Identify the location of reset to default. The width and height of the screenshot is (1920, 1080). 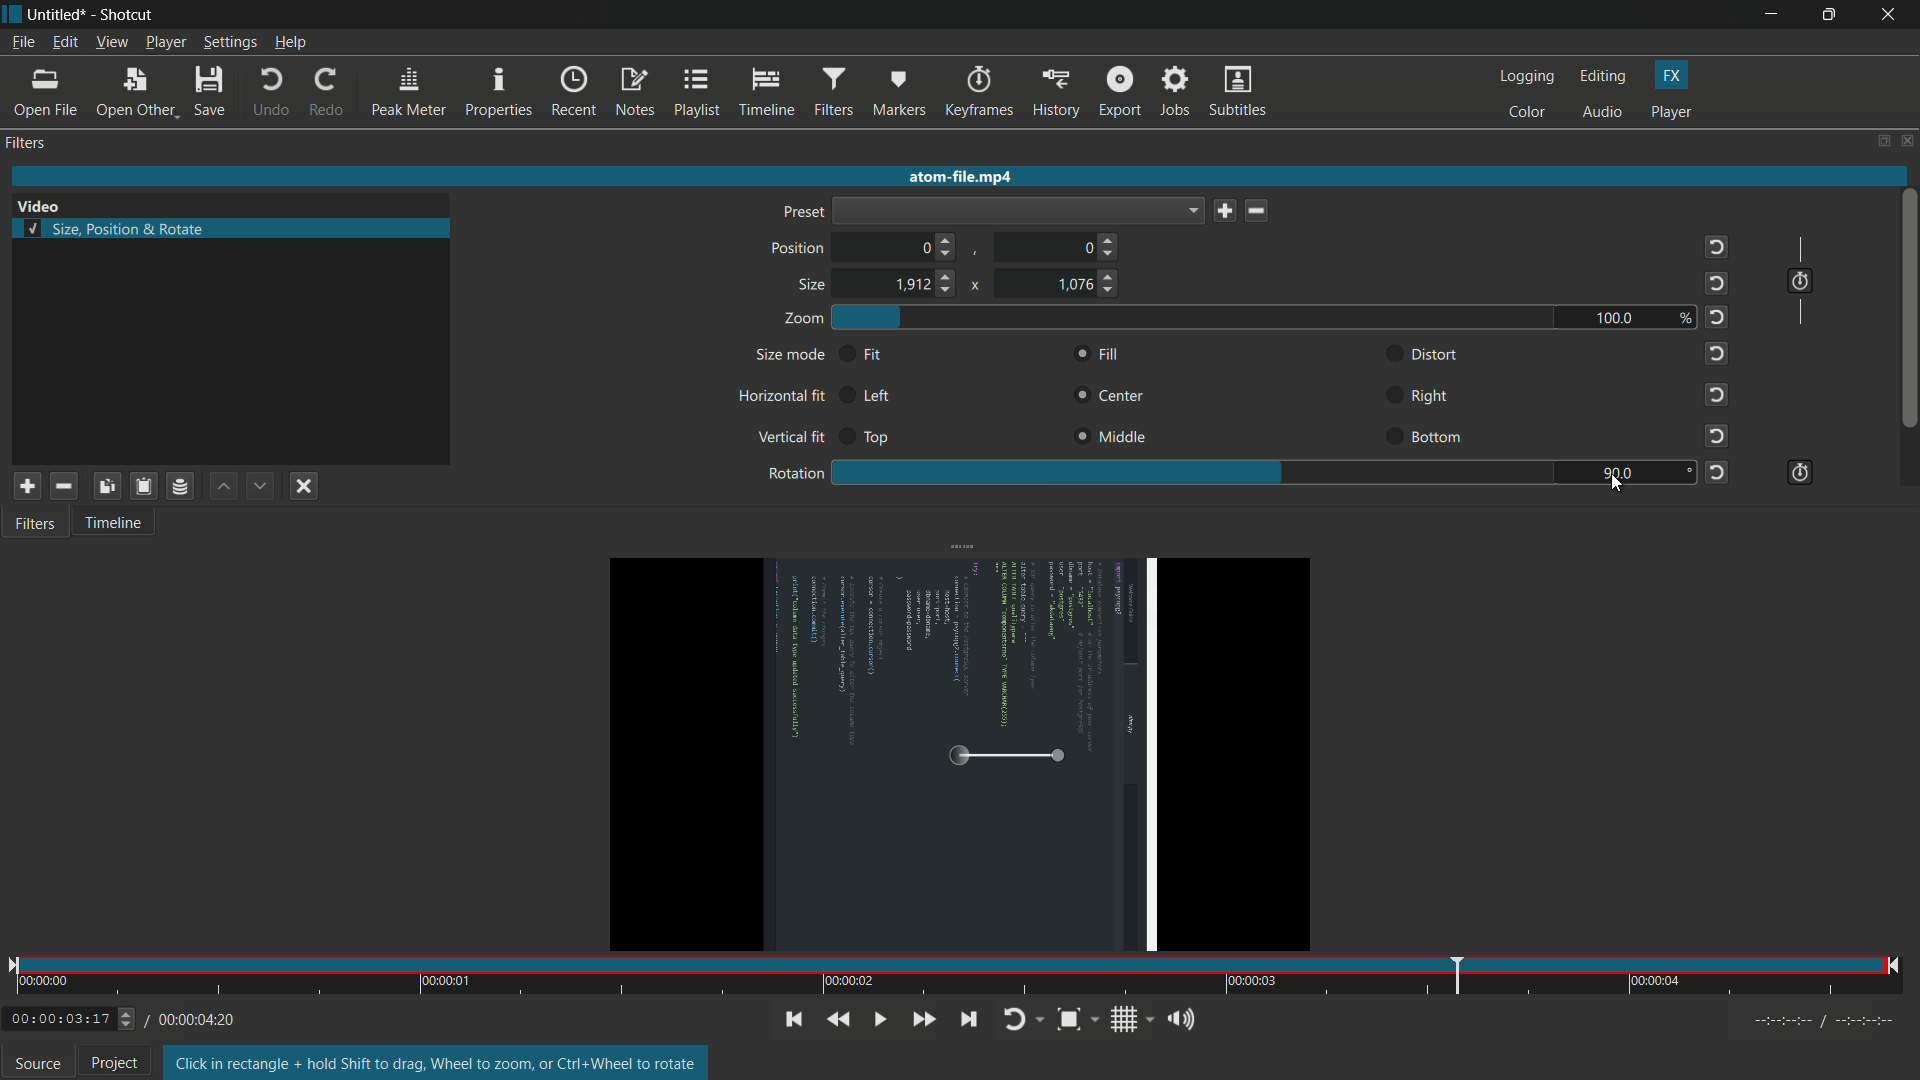
(1717, 351).